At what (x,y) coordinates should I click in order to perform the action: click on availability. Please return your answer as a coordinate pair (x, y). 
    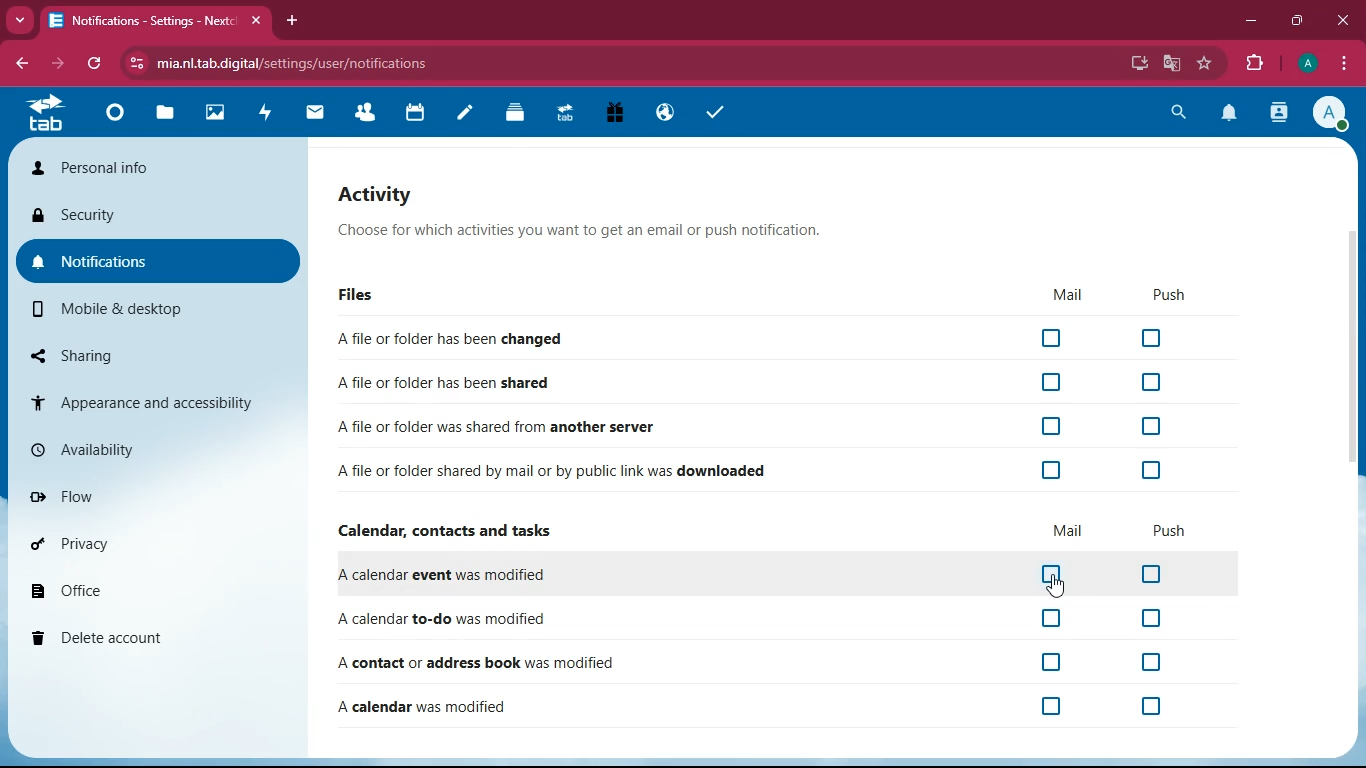
    Looking at the image, I should click on (159, 451).